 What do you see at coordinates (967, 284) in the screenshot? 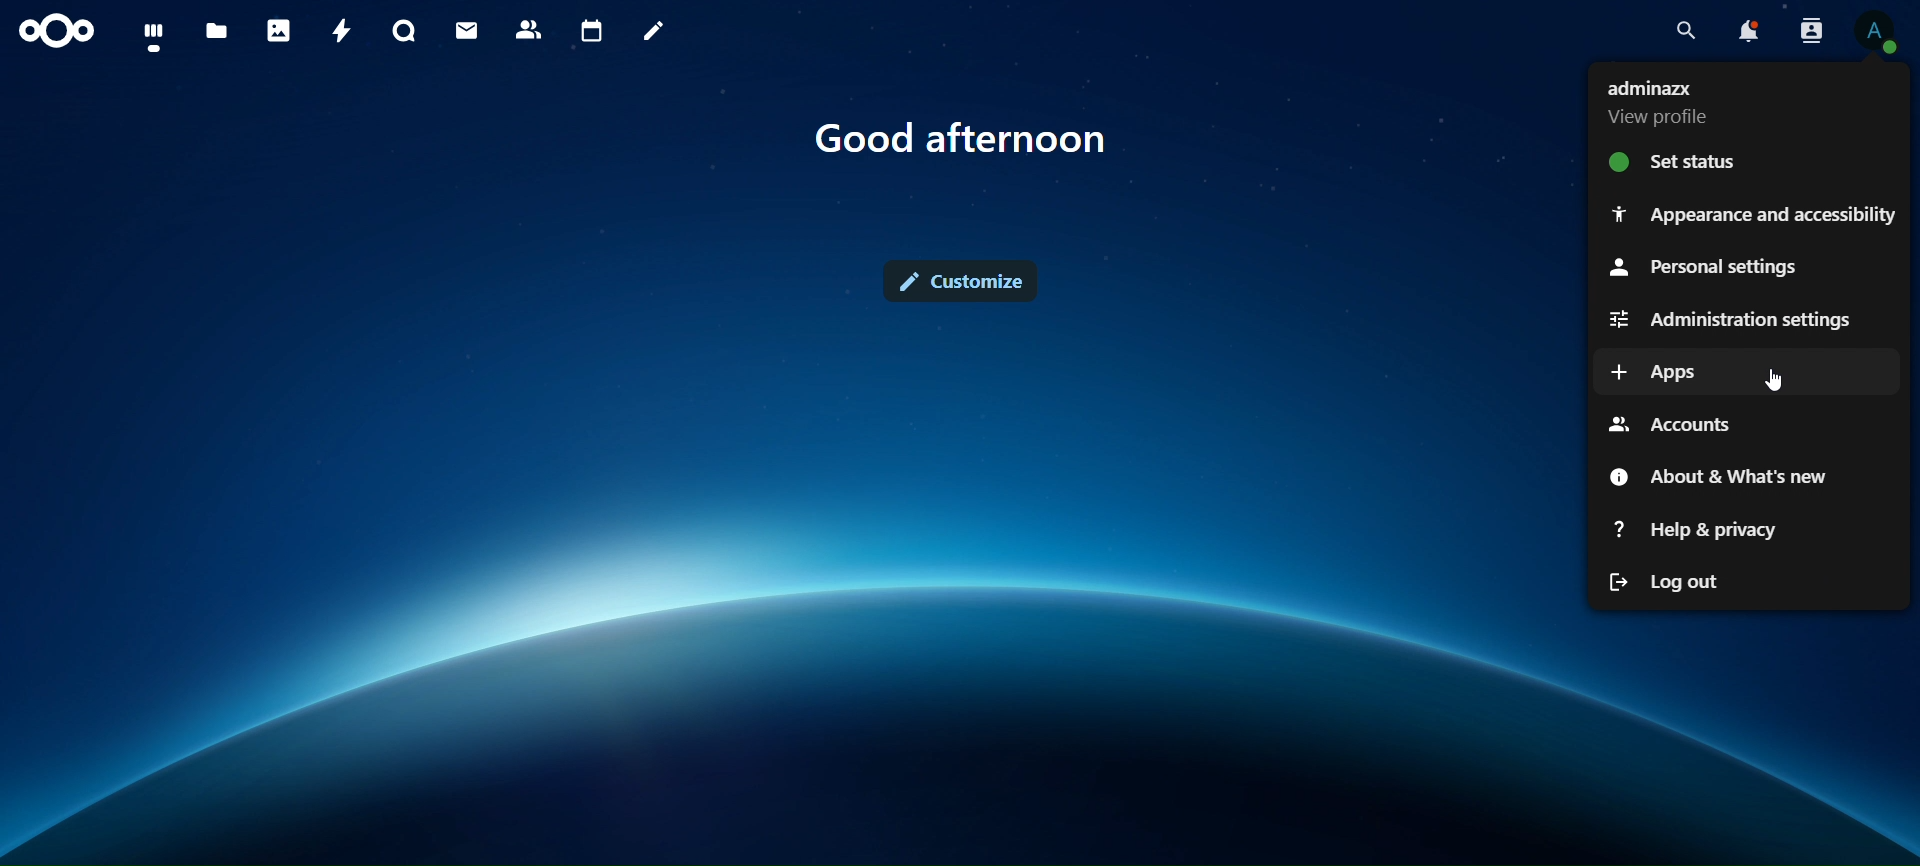
I see `customize` at bounding box center [967, 284].